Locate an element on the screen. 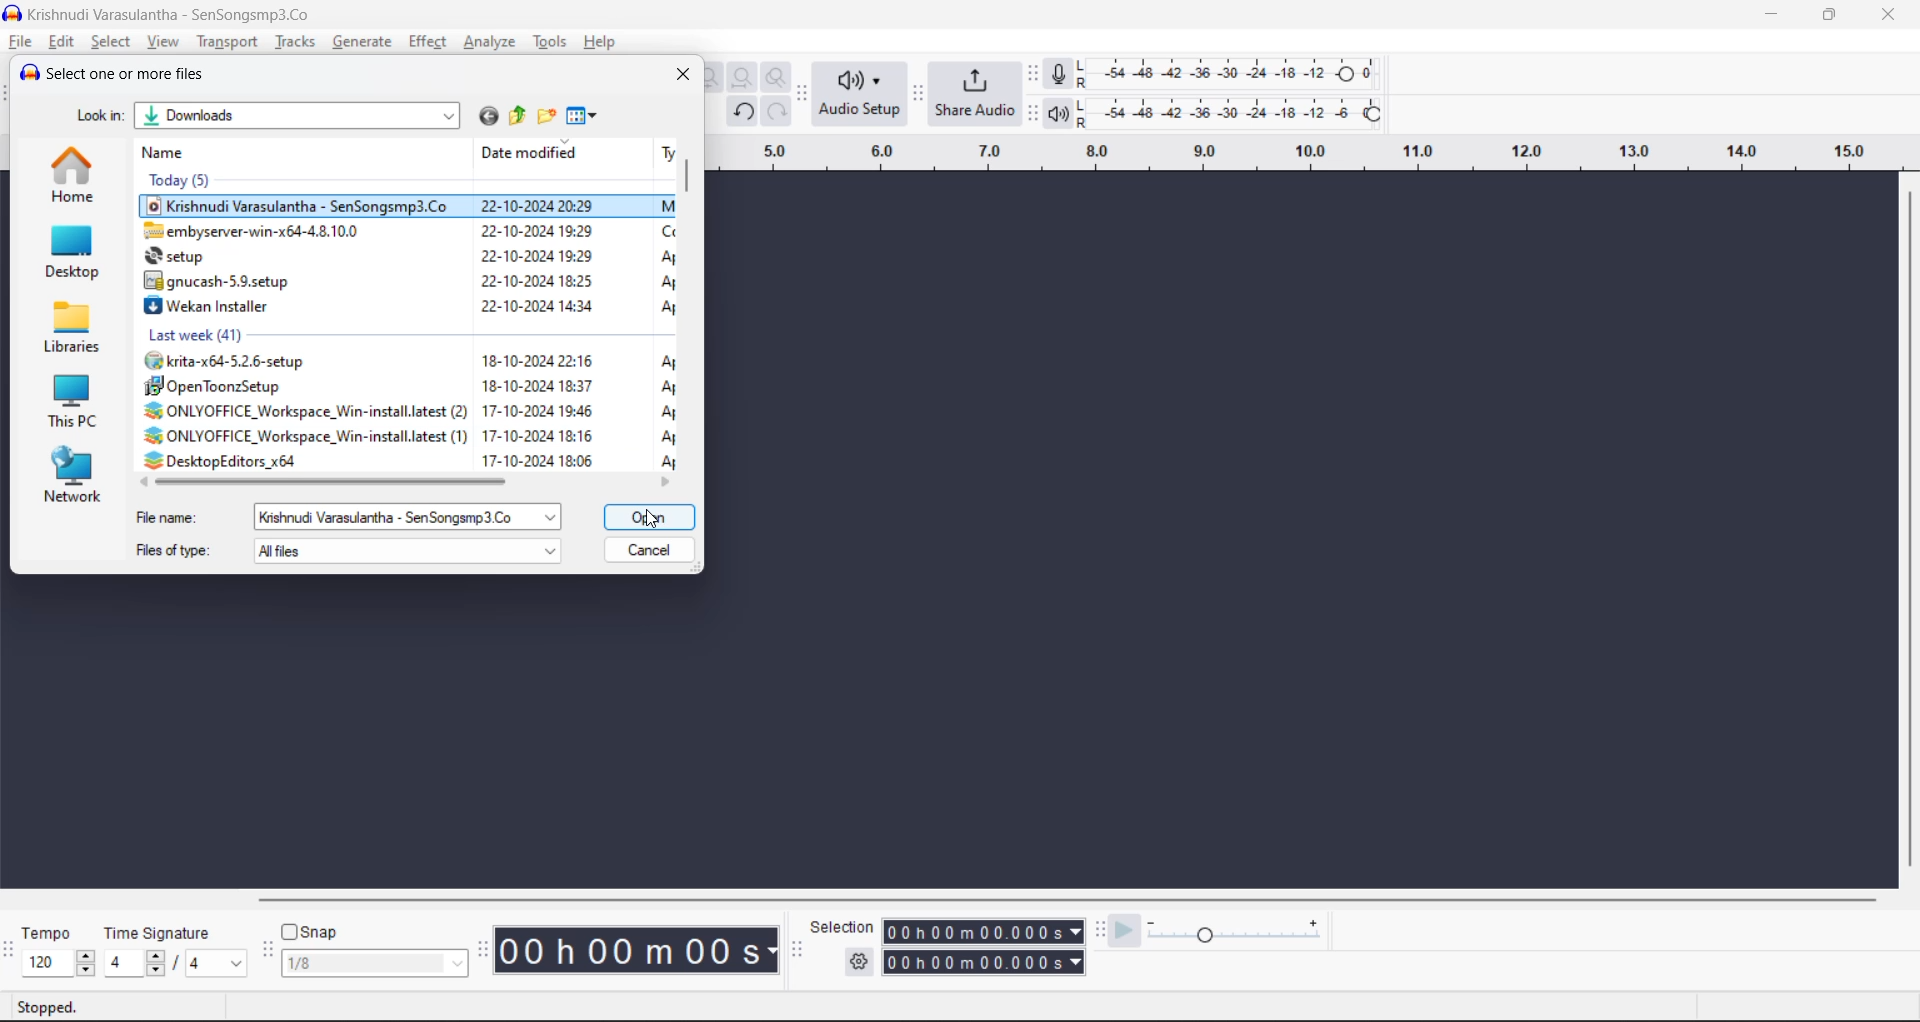 The image size is (1920, 1022). desktop is located at coordinates (75, 253).